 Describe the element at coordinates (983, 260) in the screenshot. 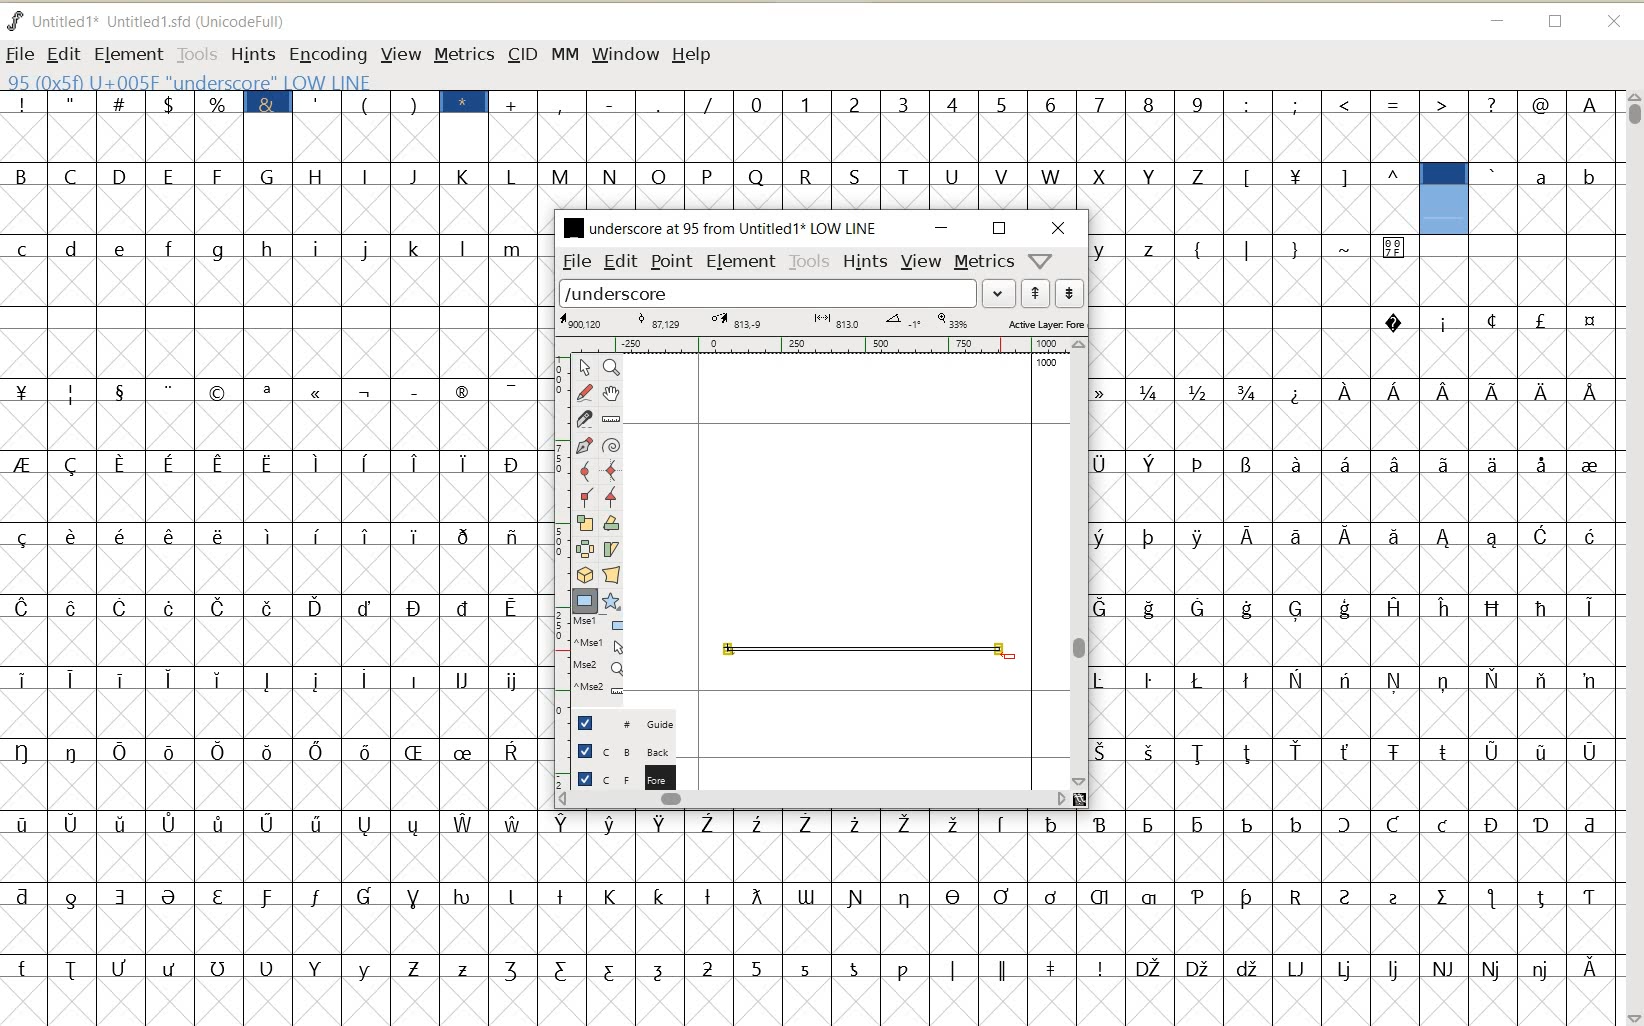

I see `metrics` at that location.